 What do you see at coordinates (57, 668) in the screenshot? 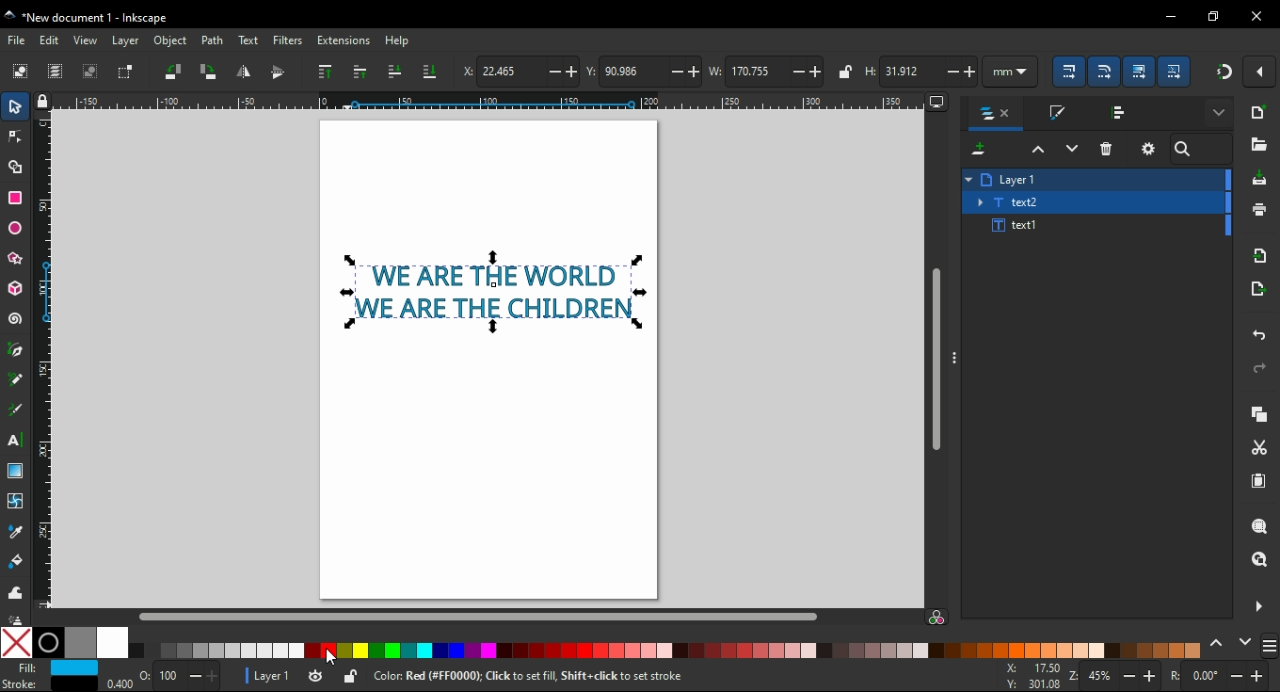
I see `fill color selected` at bounding box center [57, 668].